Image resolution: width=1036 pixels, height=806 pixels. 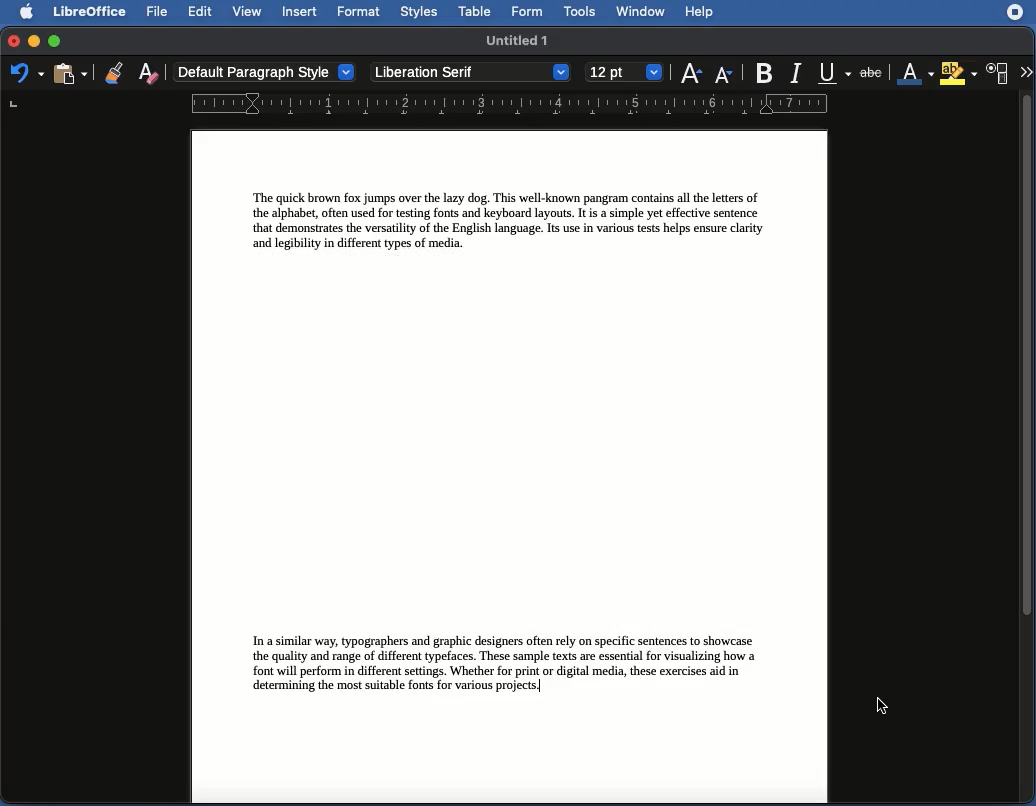 I want to click on Undo, so click(x=26, y=74).